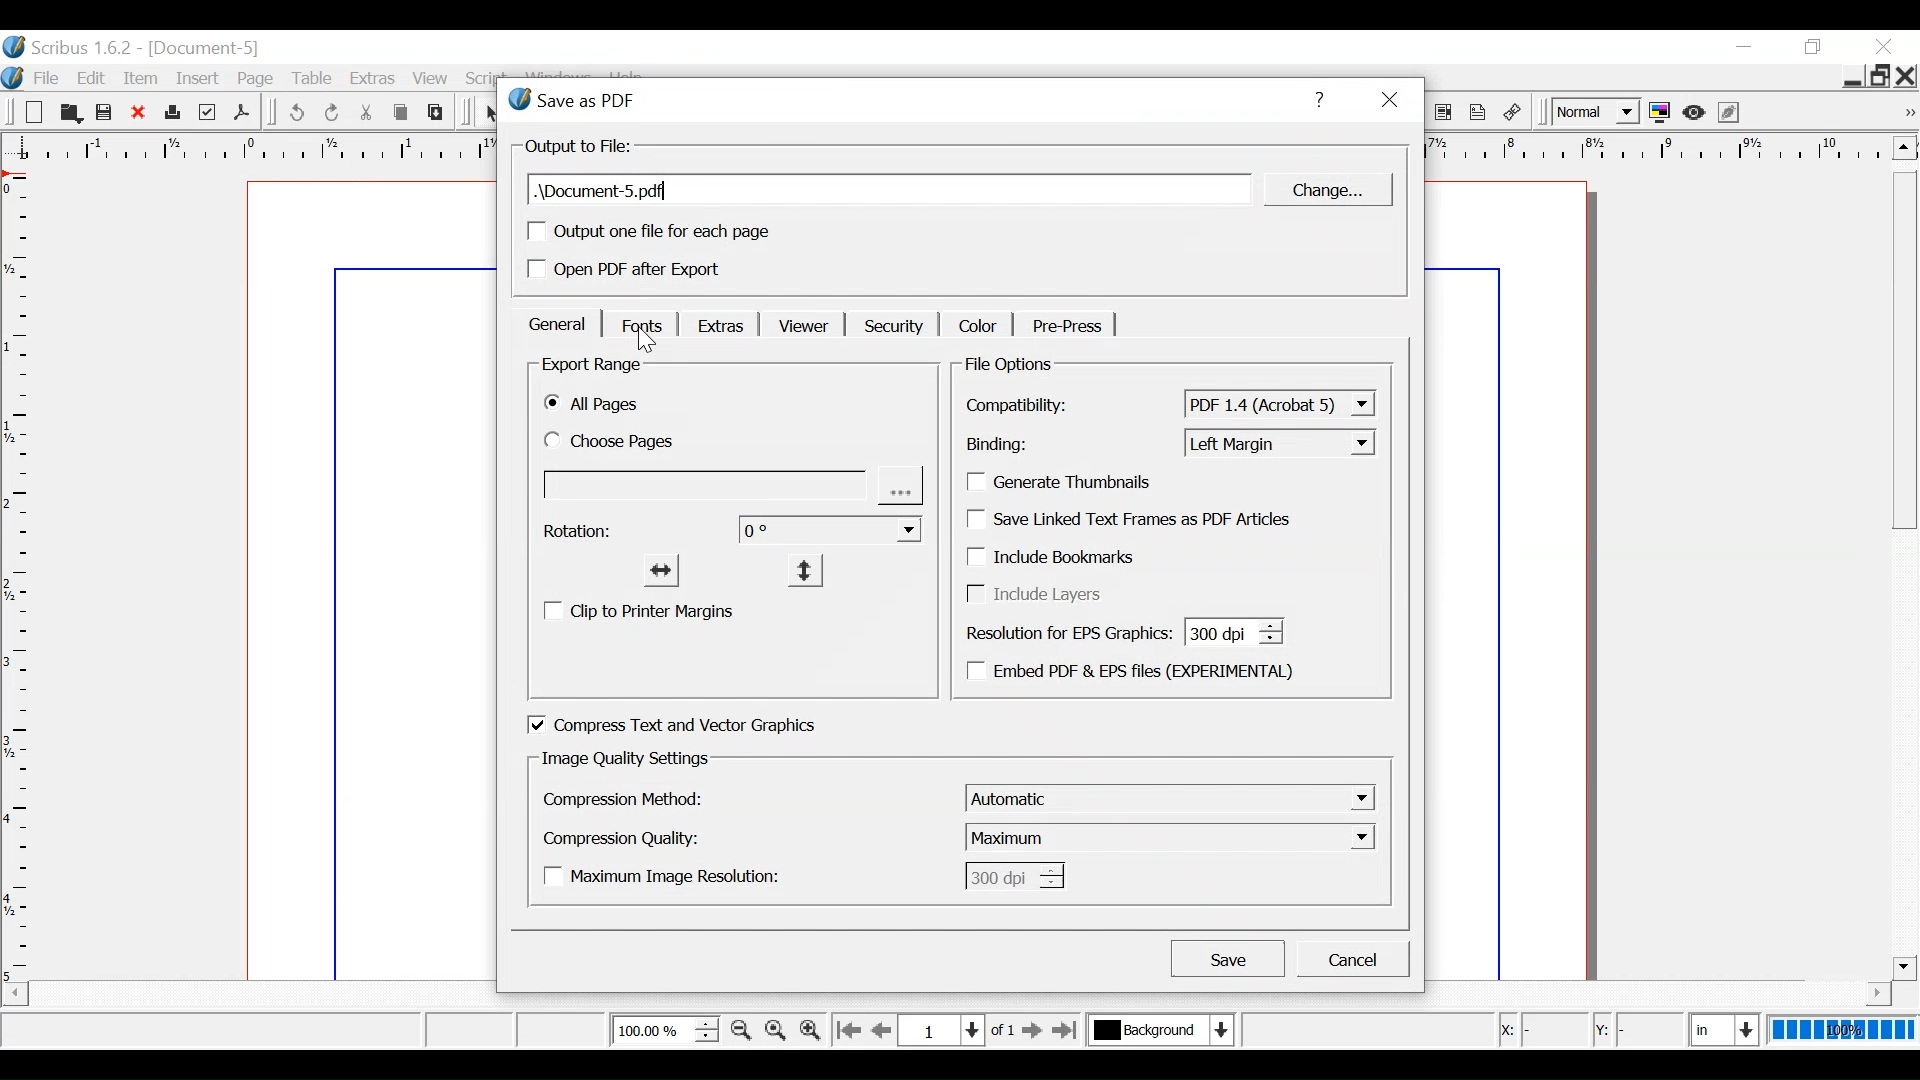 The height and width of the screenshot is (1080, 1920). Describe the element at coordinates (1388, 101) in the screenshot. I see `Close` at that location.